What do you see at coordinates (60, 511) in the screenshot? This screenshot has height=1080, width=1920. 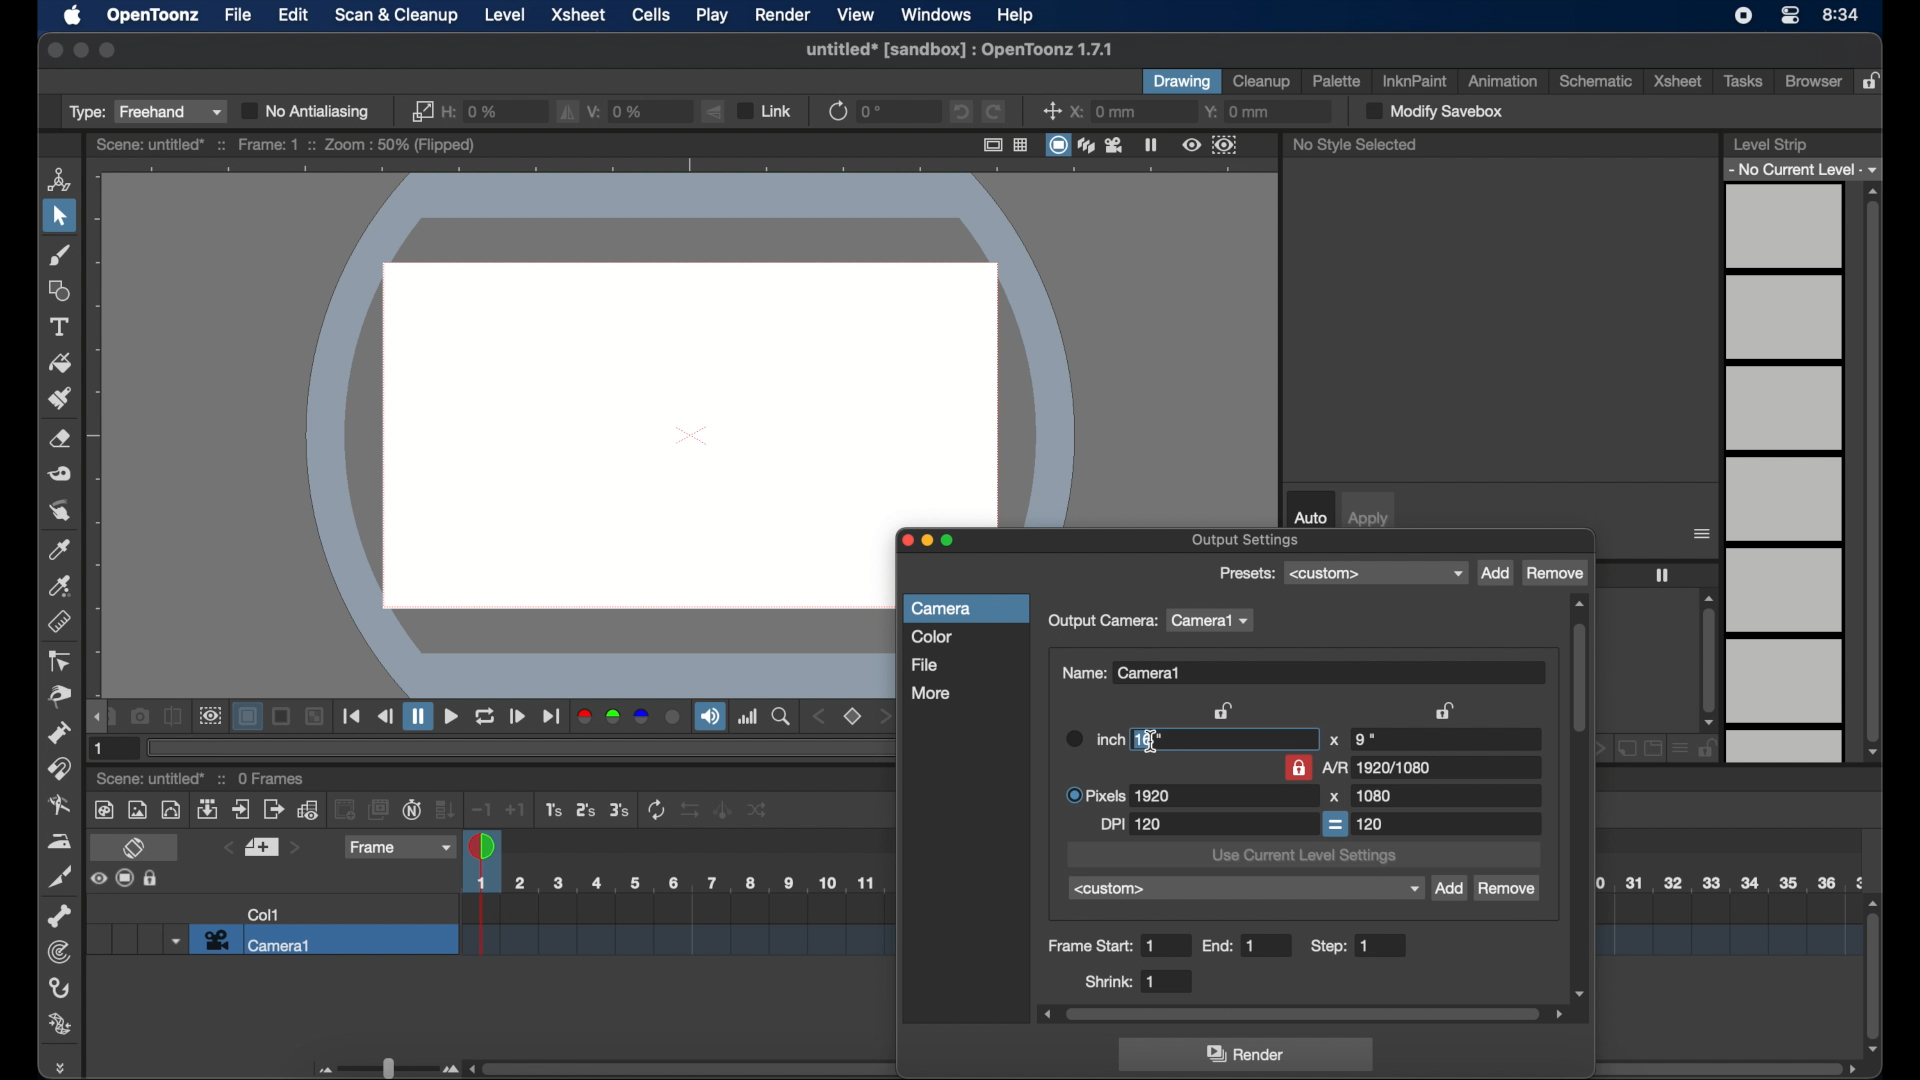 I see `finger tool` at bounding box center [60, 511].